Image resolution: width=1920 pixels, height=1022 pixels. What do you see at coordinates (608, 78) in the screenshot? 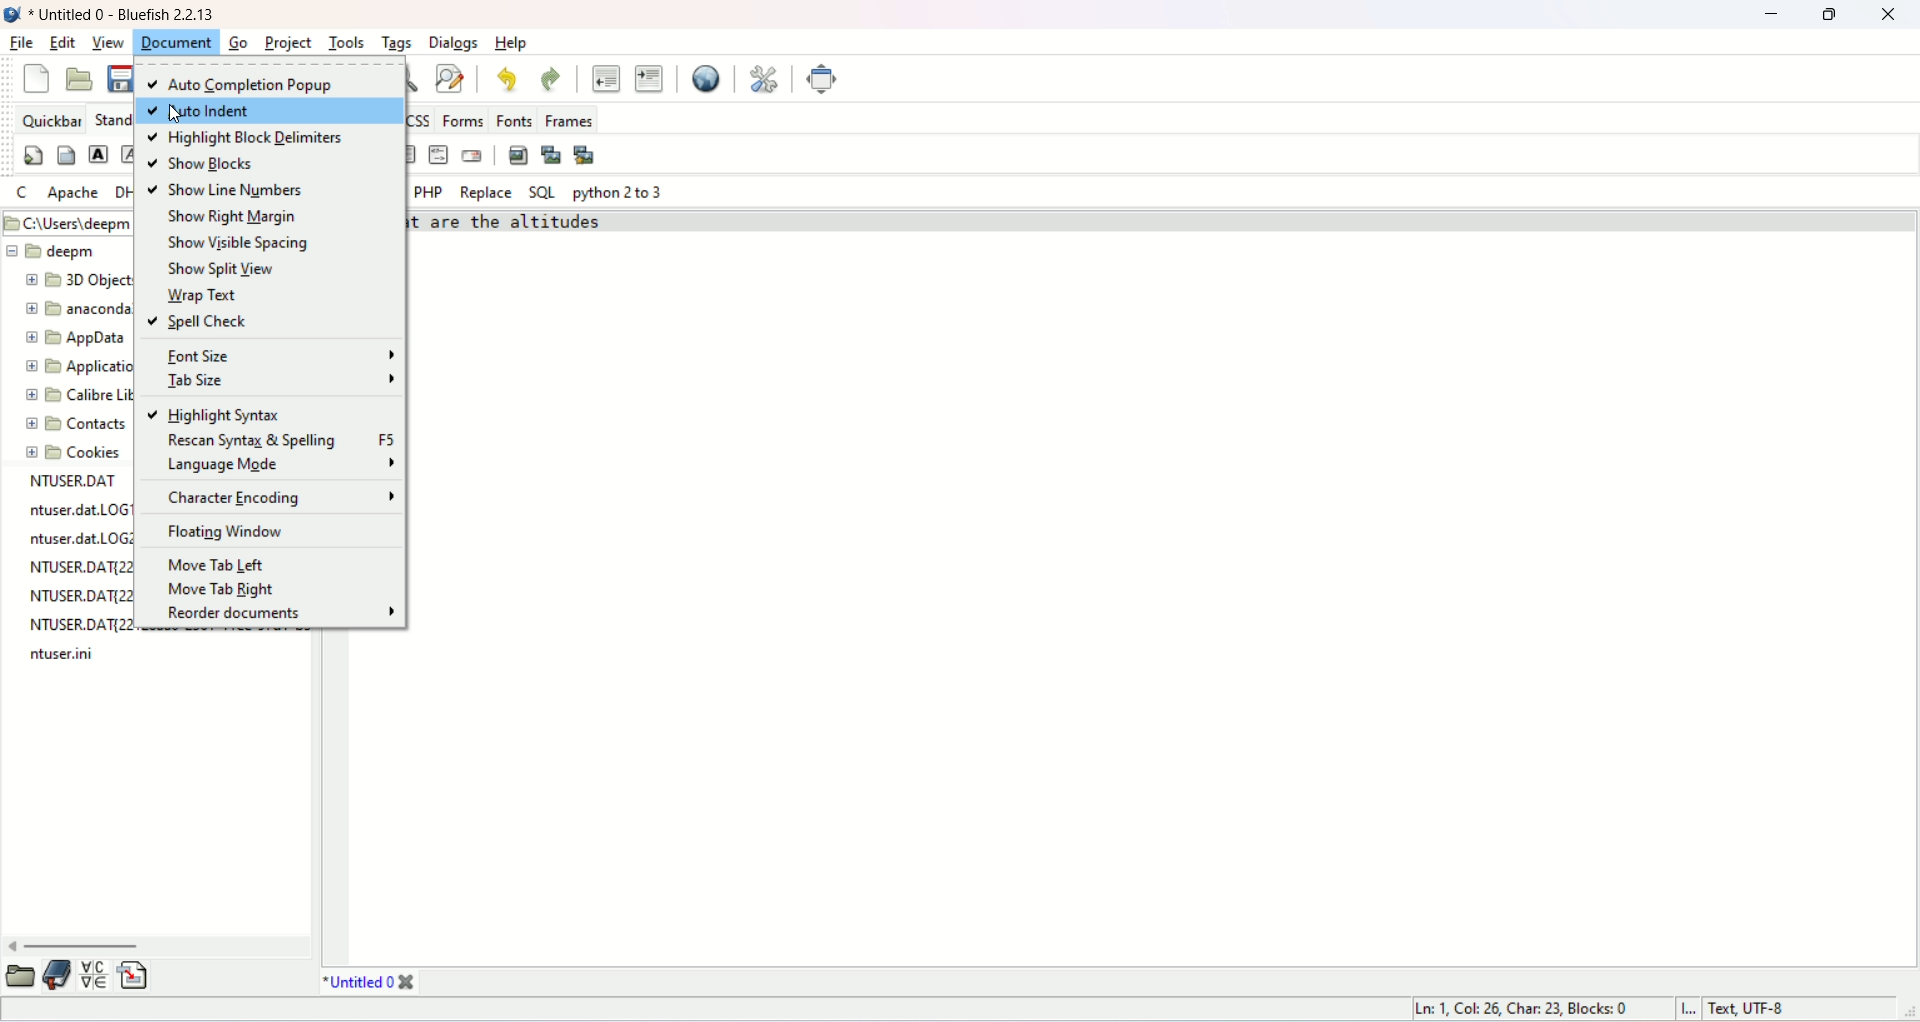
I see `unindent` at bounding box center [608, 78].